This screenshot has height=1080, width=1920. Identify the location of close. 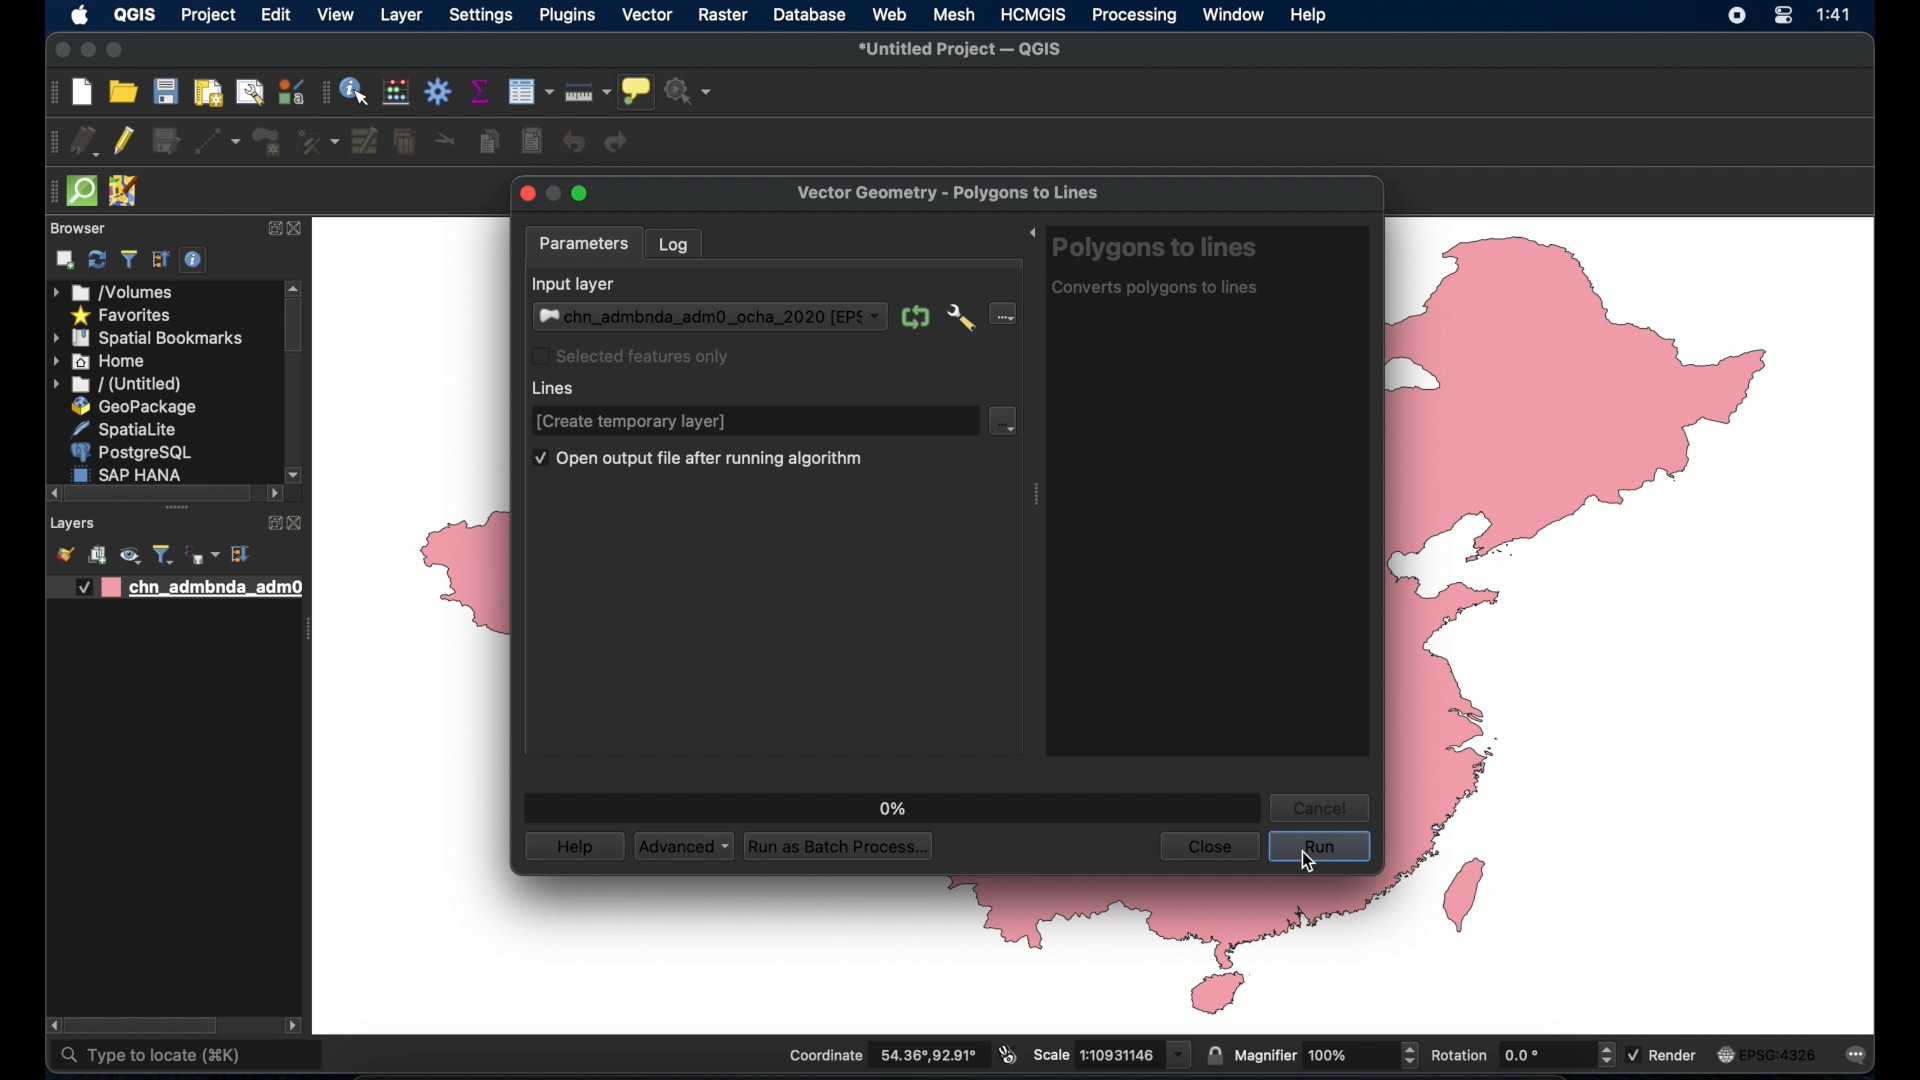
(1207, 845).